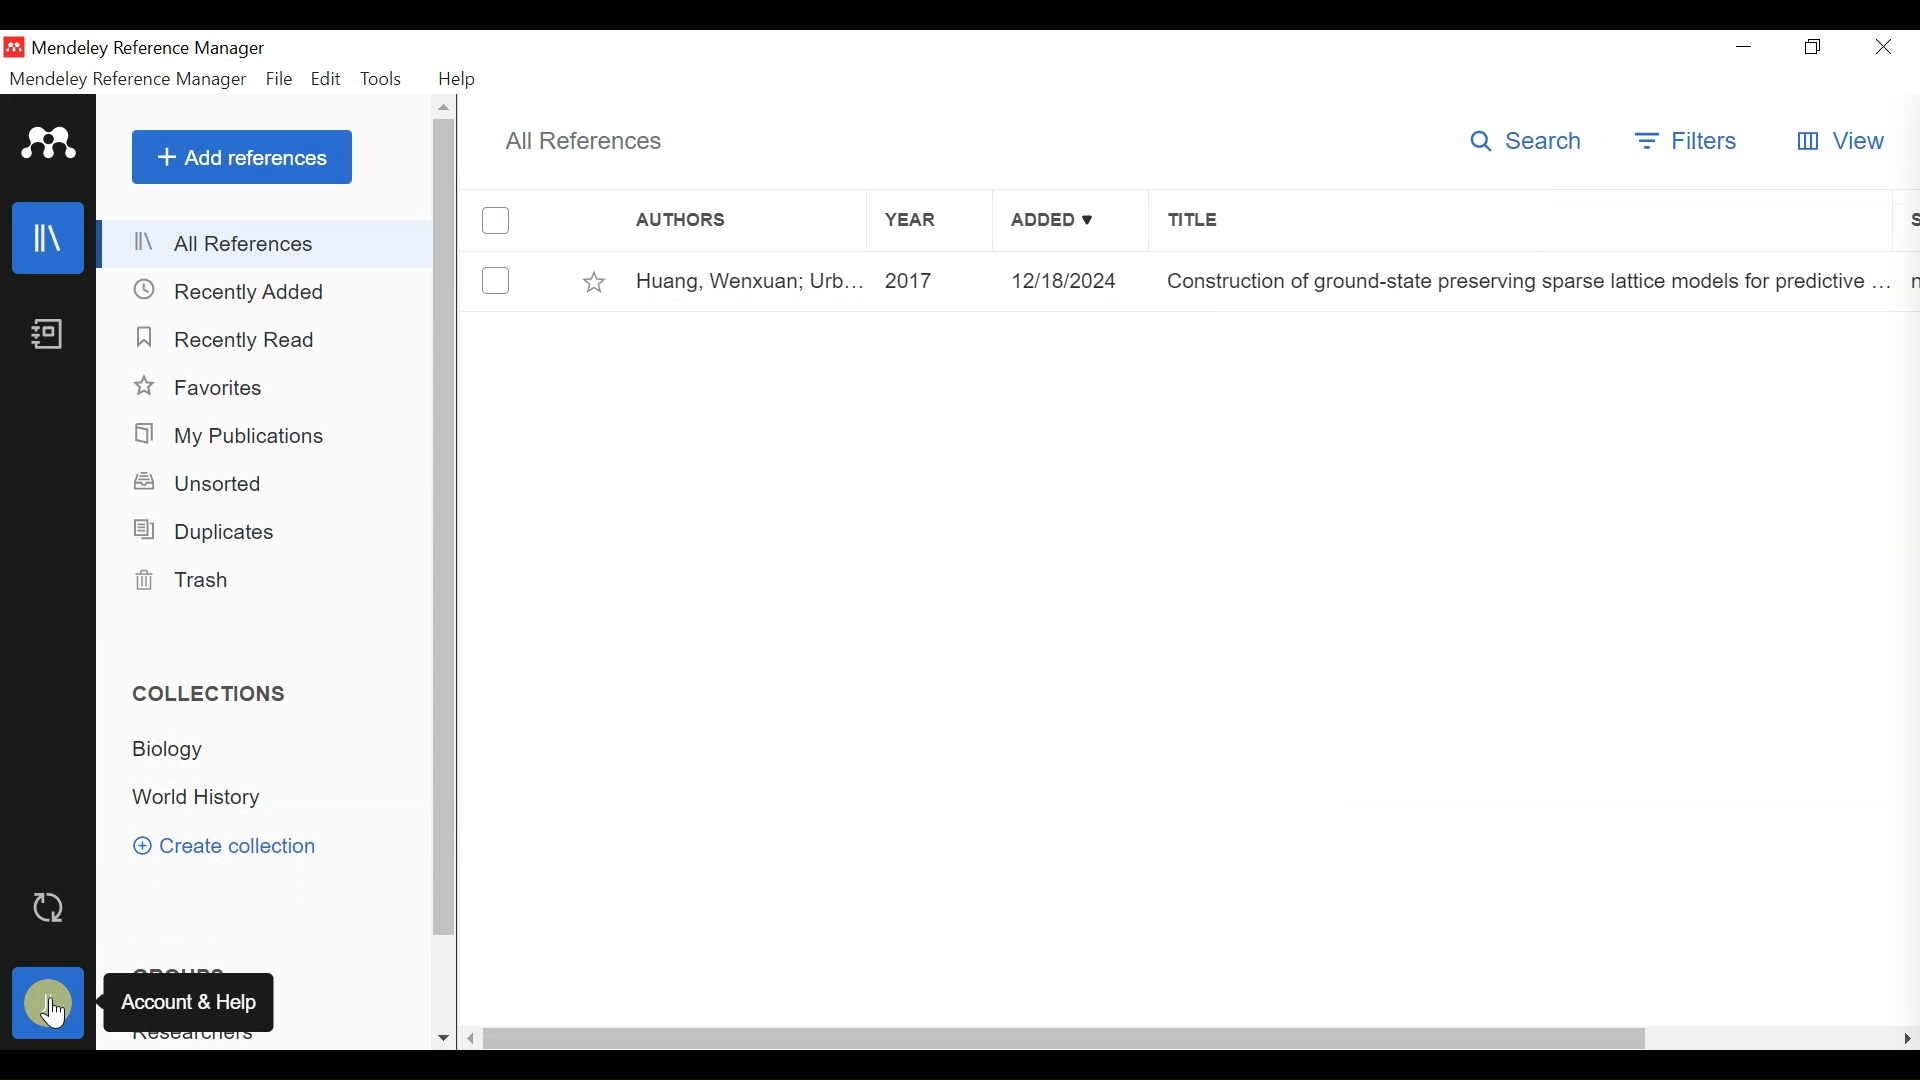 This screenshot has height=1080, width=1920. Describe the element at coordinates (747, 282) in the screenshot. I see `Huang, Wenxuan; Urb...` at that location.